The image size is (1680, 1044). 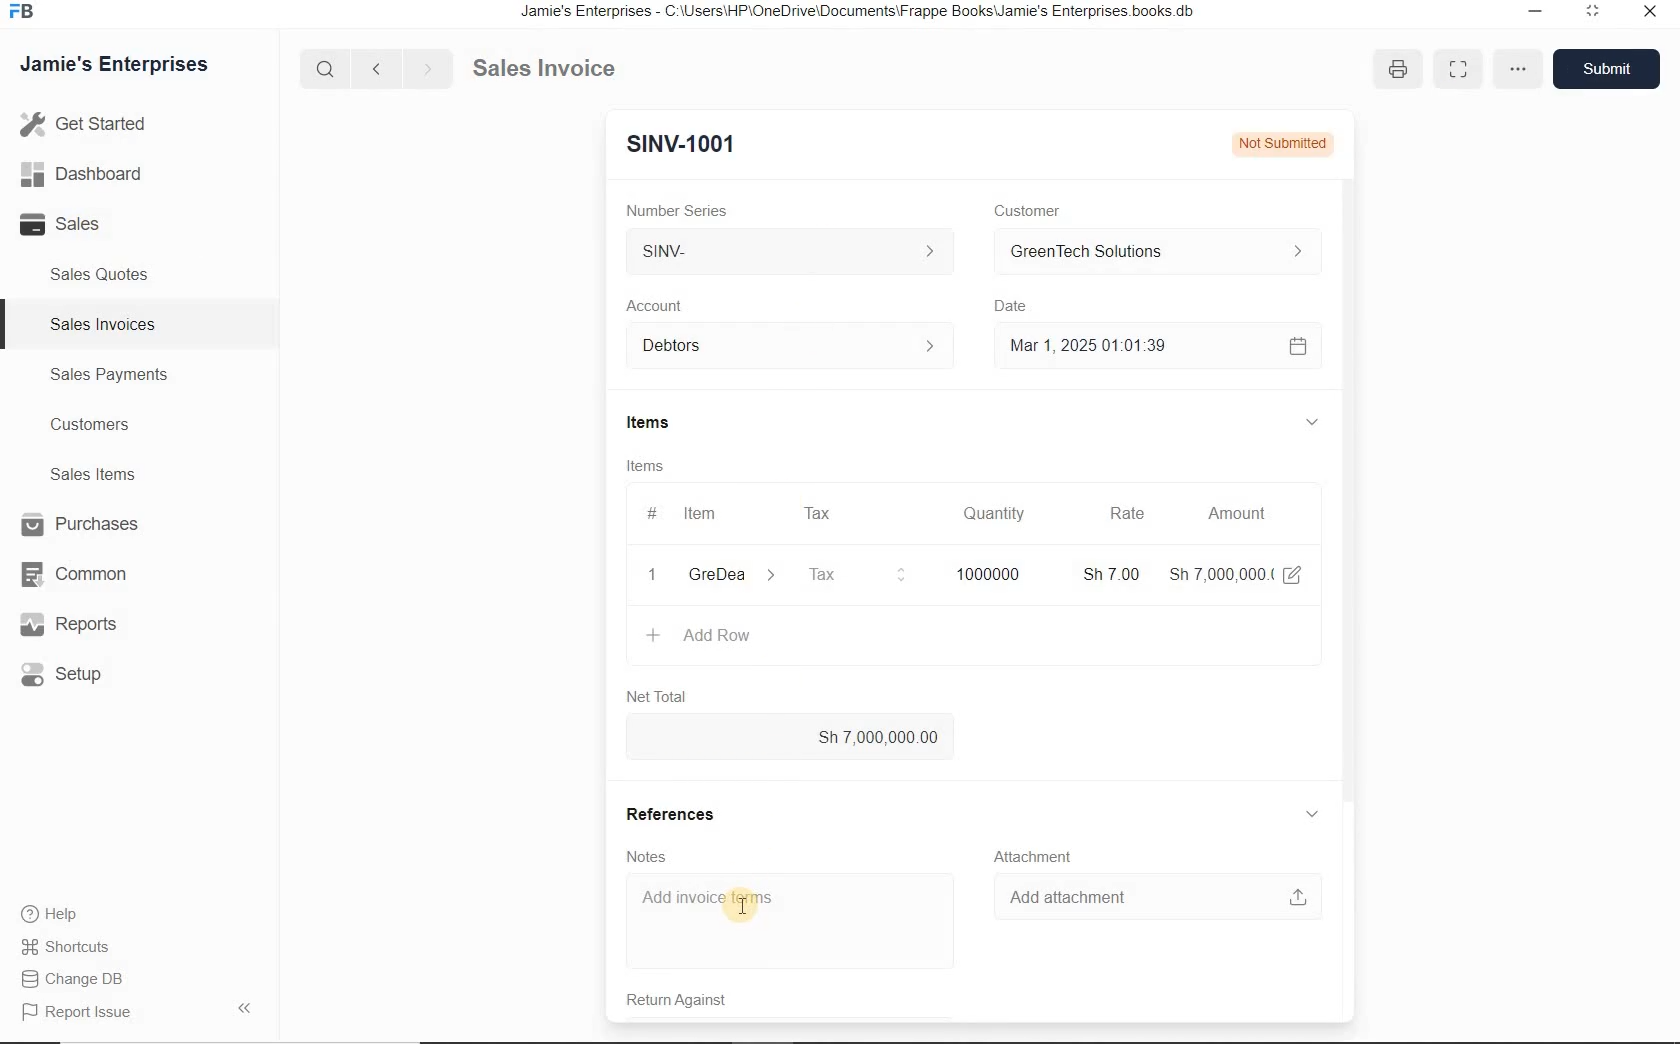 What do you see at coordinates (1398, 70) in the screenshot?
I see `print` at bounding box center [1398, 70].